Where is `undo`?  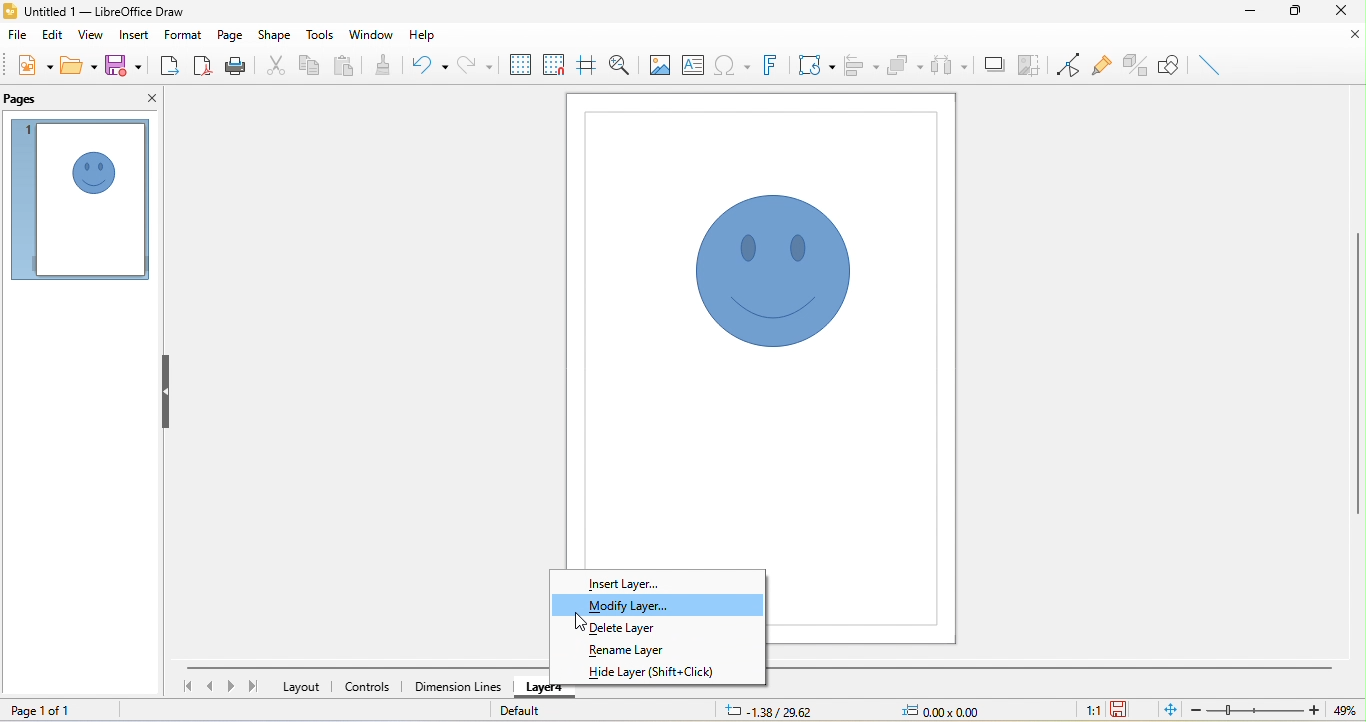 undo is located at coordinates (430, 67).